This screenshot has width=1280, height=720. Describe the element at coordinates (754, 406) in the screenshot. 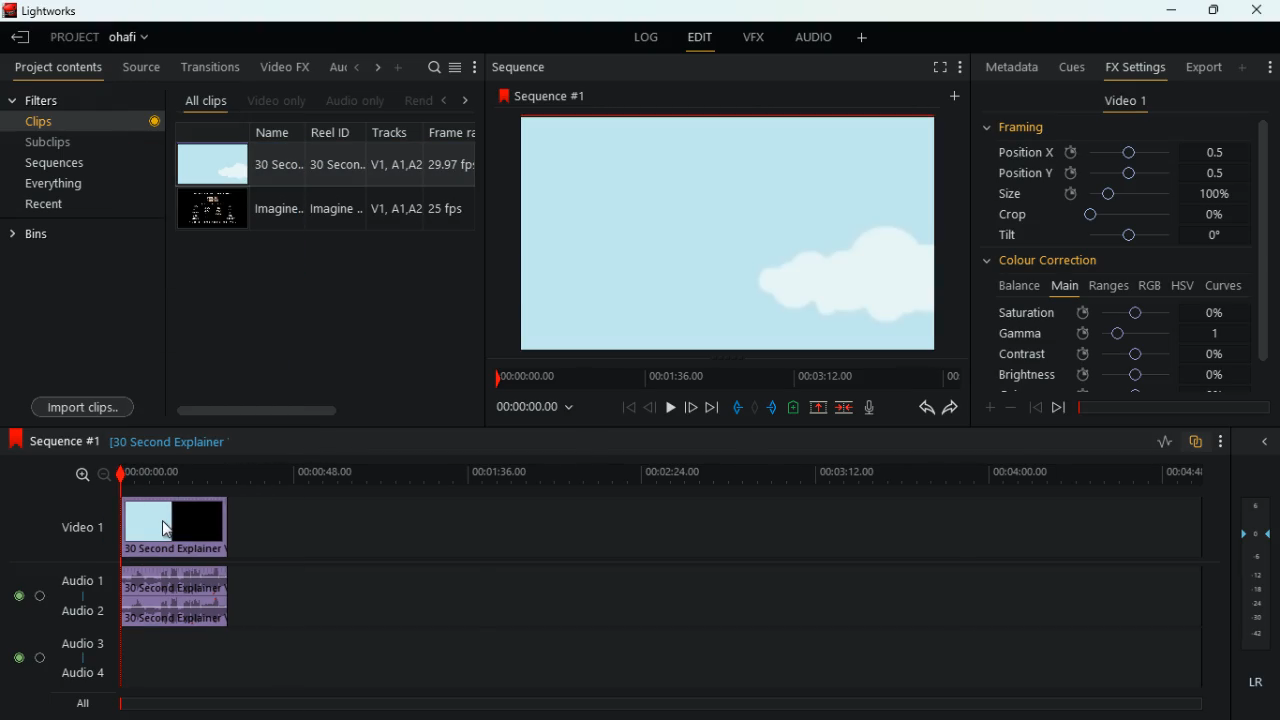

I see `hold` at that location.